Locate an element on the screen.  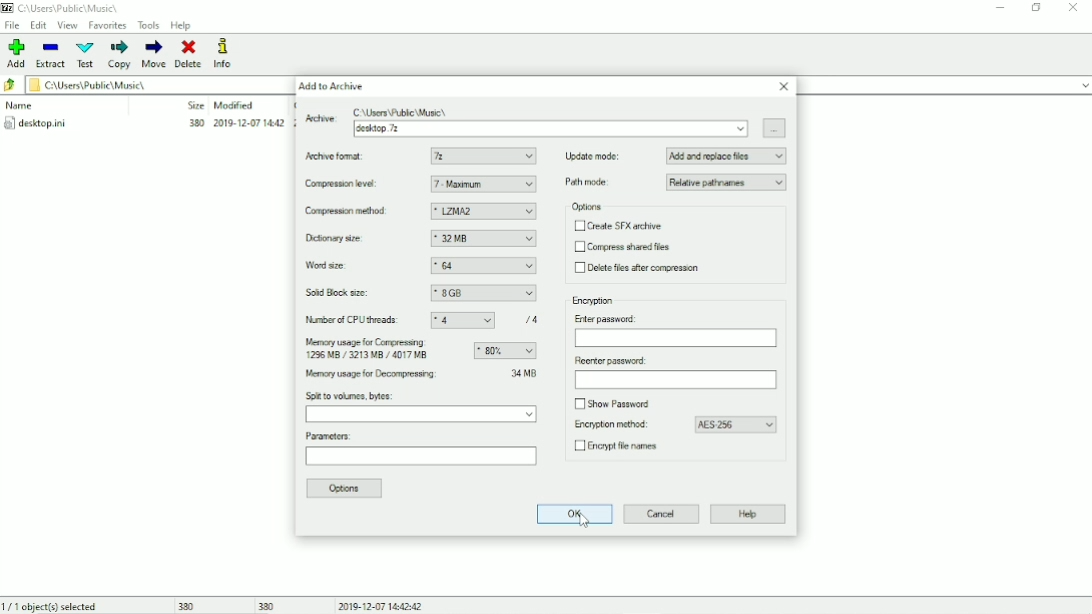
380 is located at coordinates (268, 605).